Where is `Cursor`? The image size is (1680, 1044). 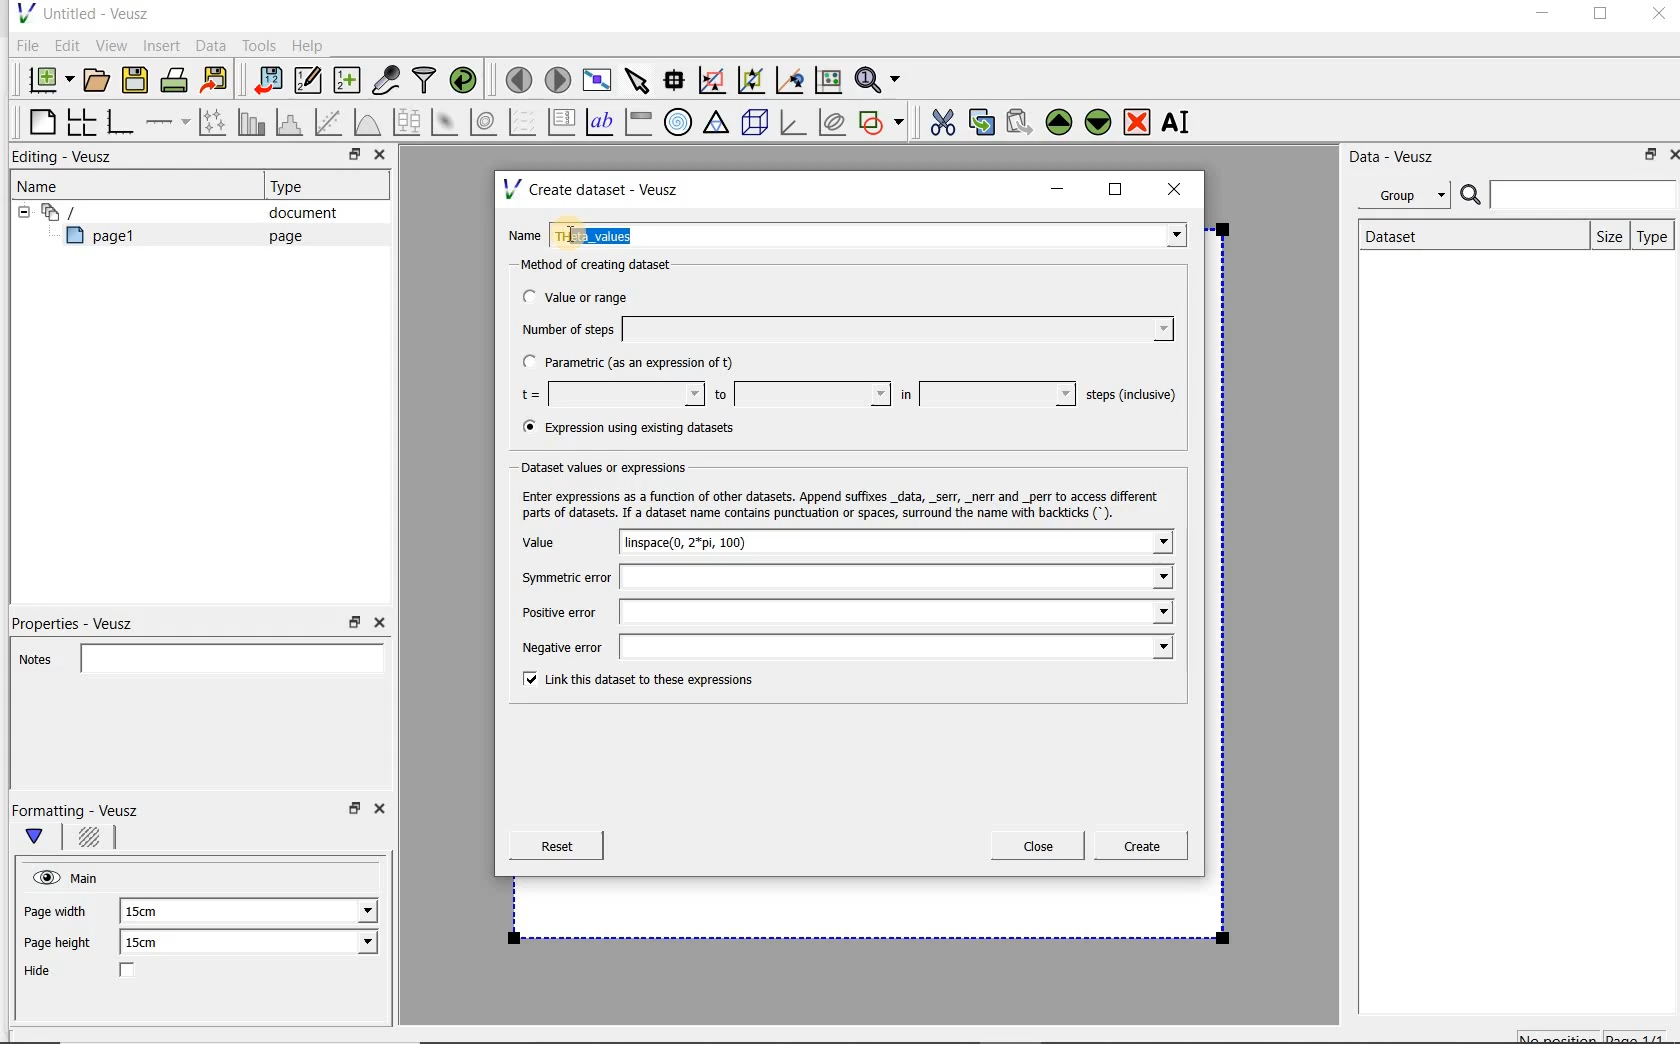
Cursor is located at coordinates (593, 230).